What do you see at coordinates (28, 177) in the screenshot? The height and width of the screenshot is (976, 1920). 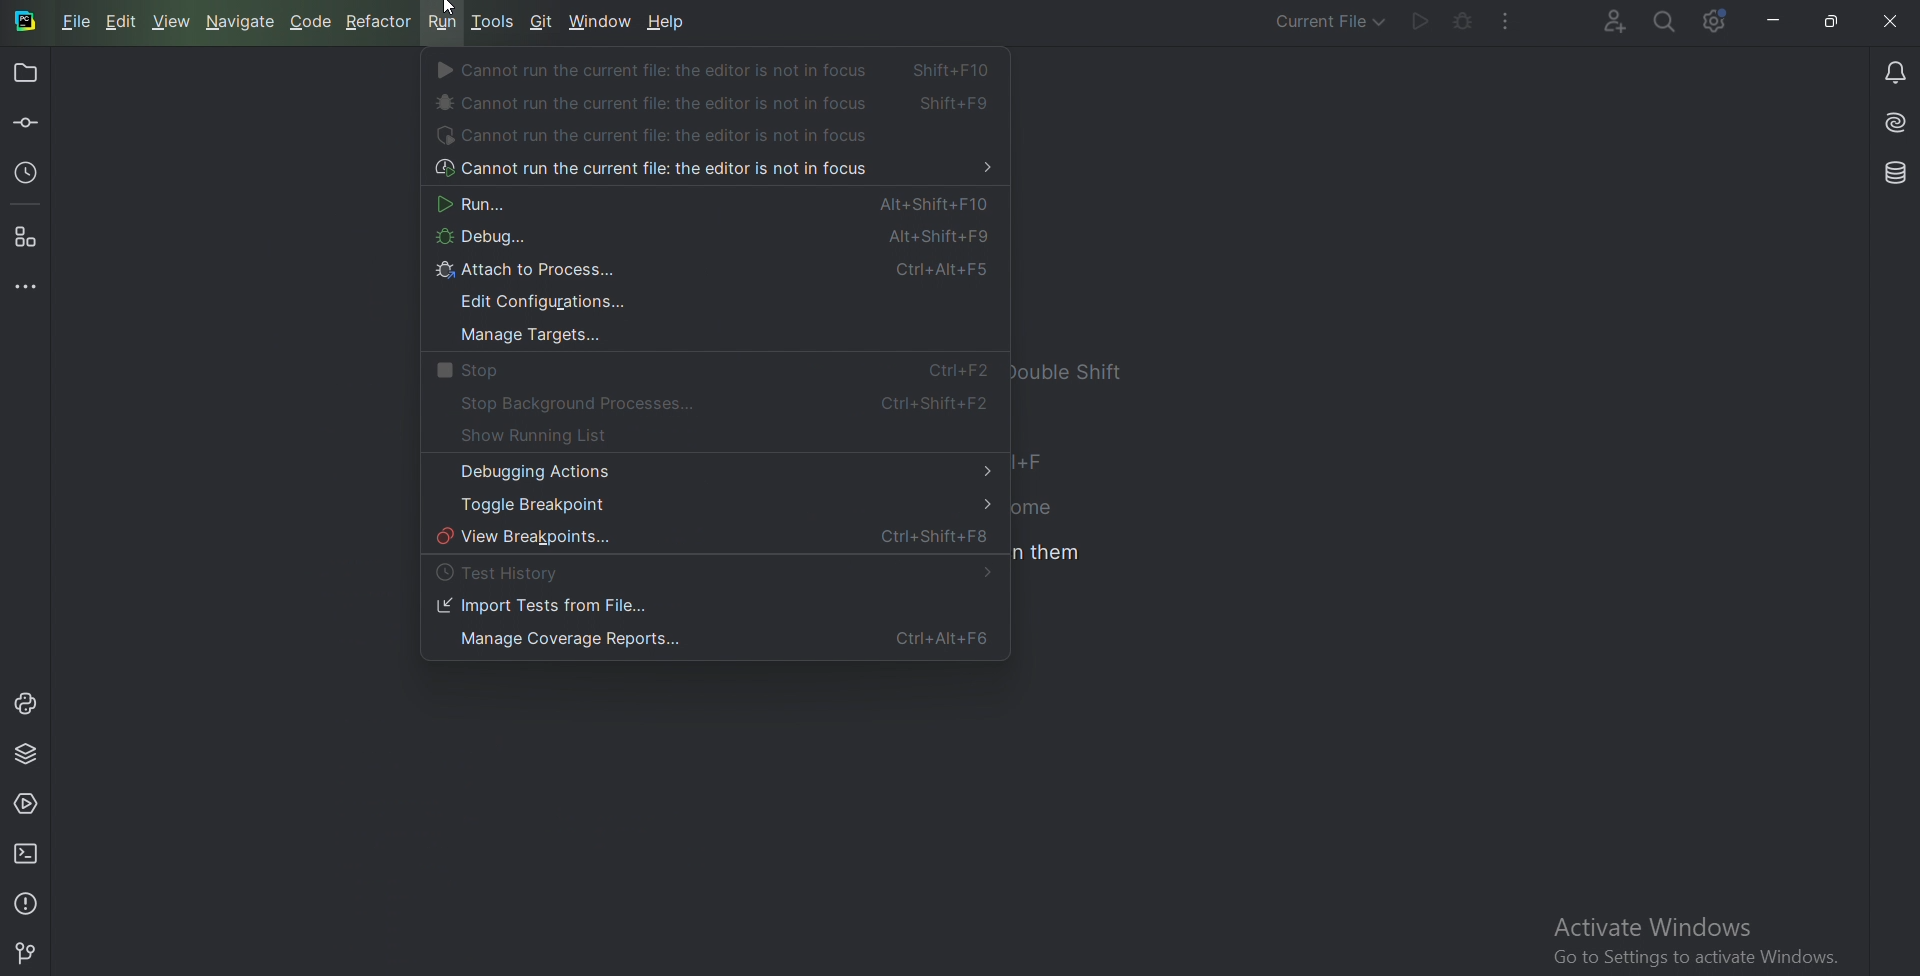 I see `Local history` at bounding box center [28, 177].